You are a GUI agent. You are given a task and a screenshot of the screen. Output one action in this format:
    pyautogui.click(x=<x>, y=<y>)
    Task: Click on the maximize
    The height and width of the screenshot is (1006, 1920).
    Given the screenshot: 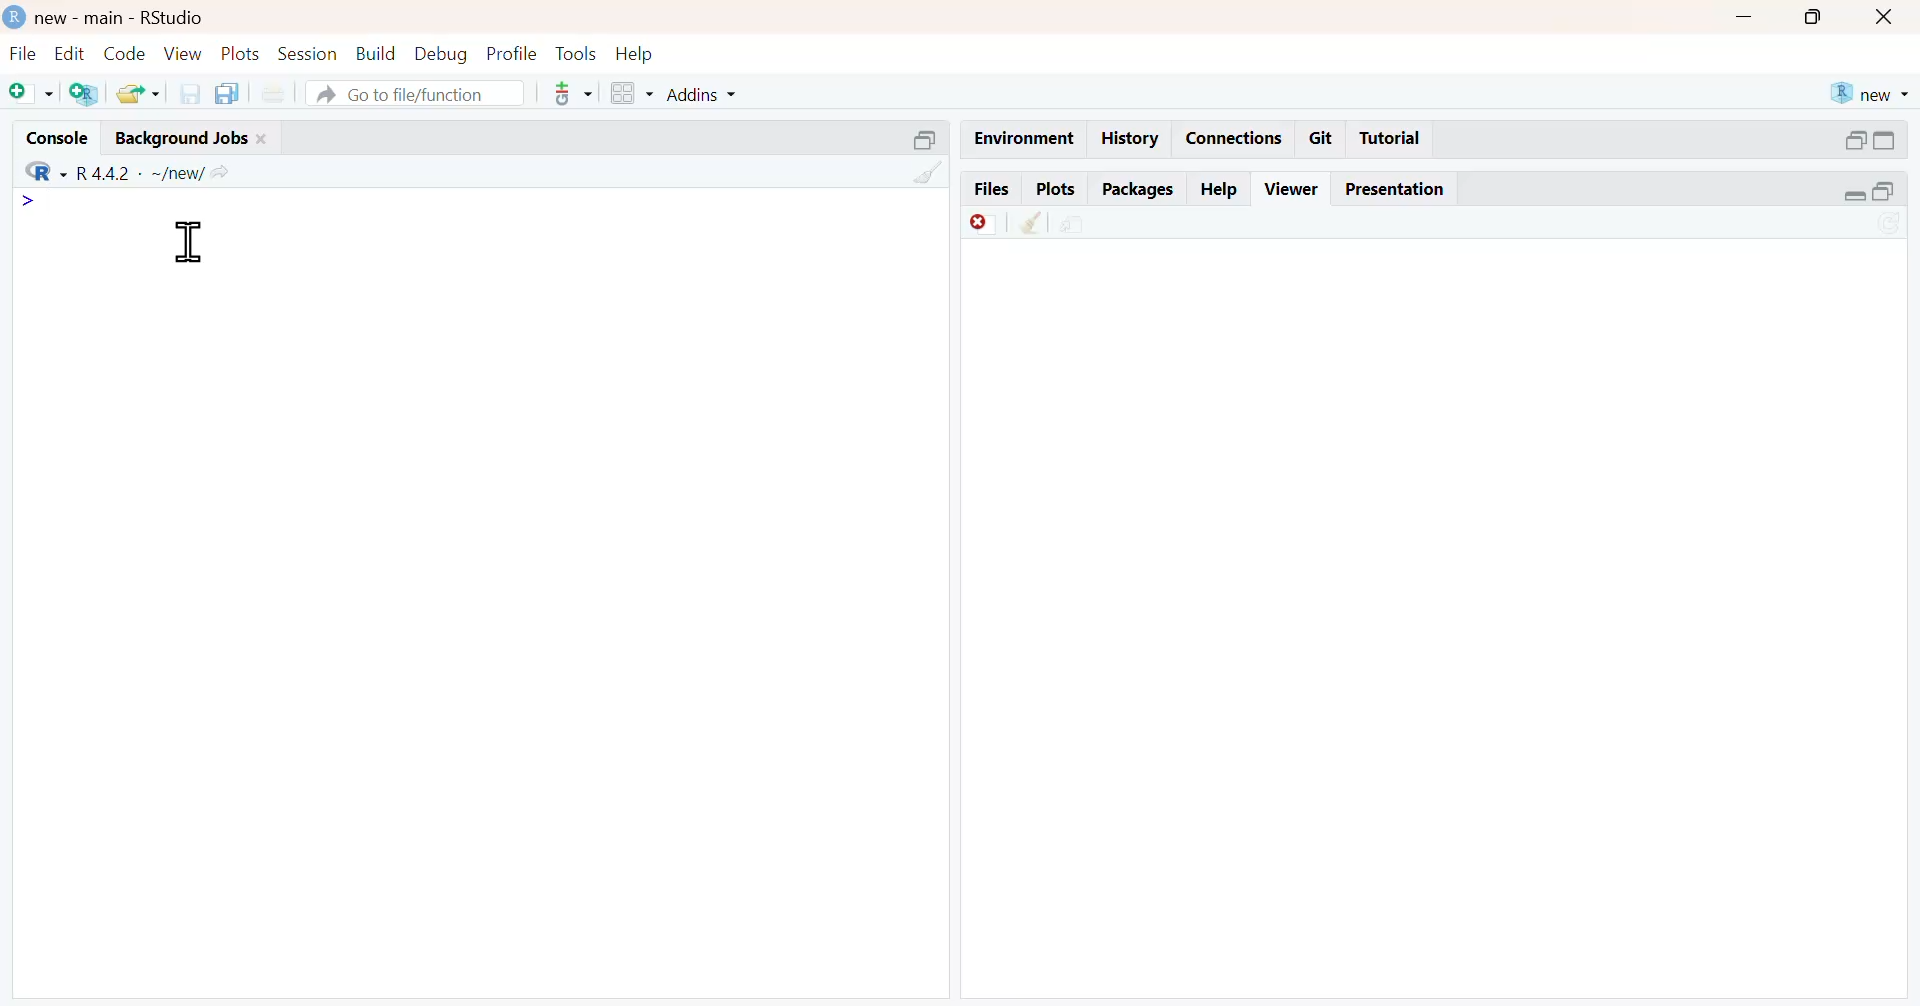 What is the action you would take?
    pyautogui.click(x=922, y=138)
    